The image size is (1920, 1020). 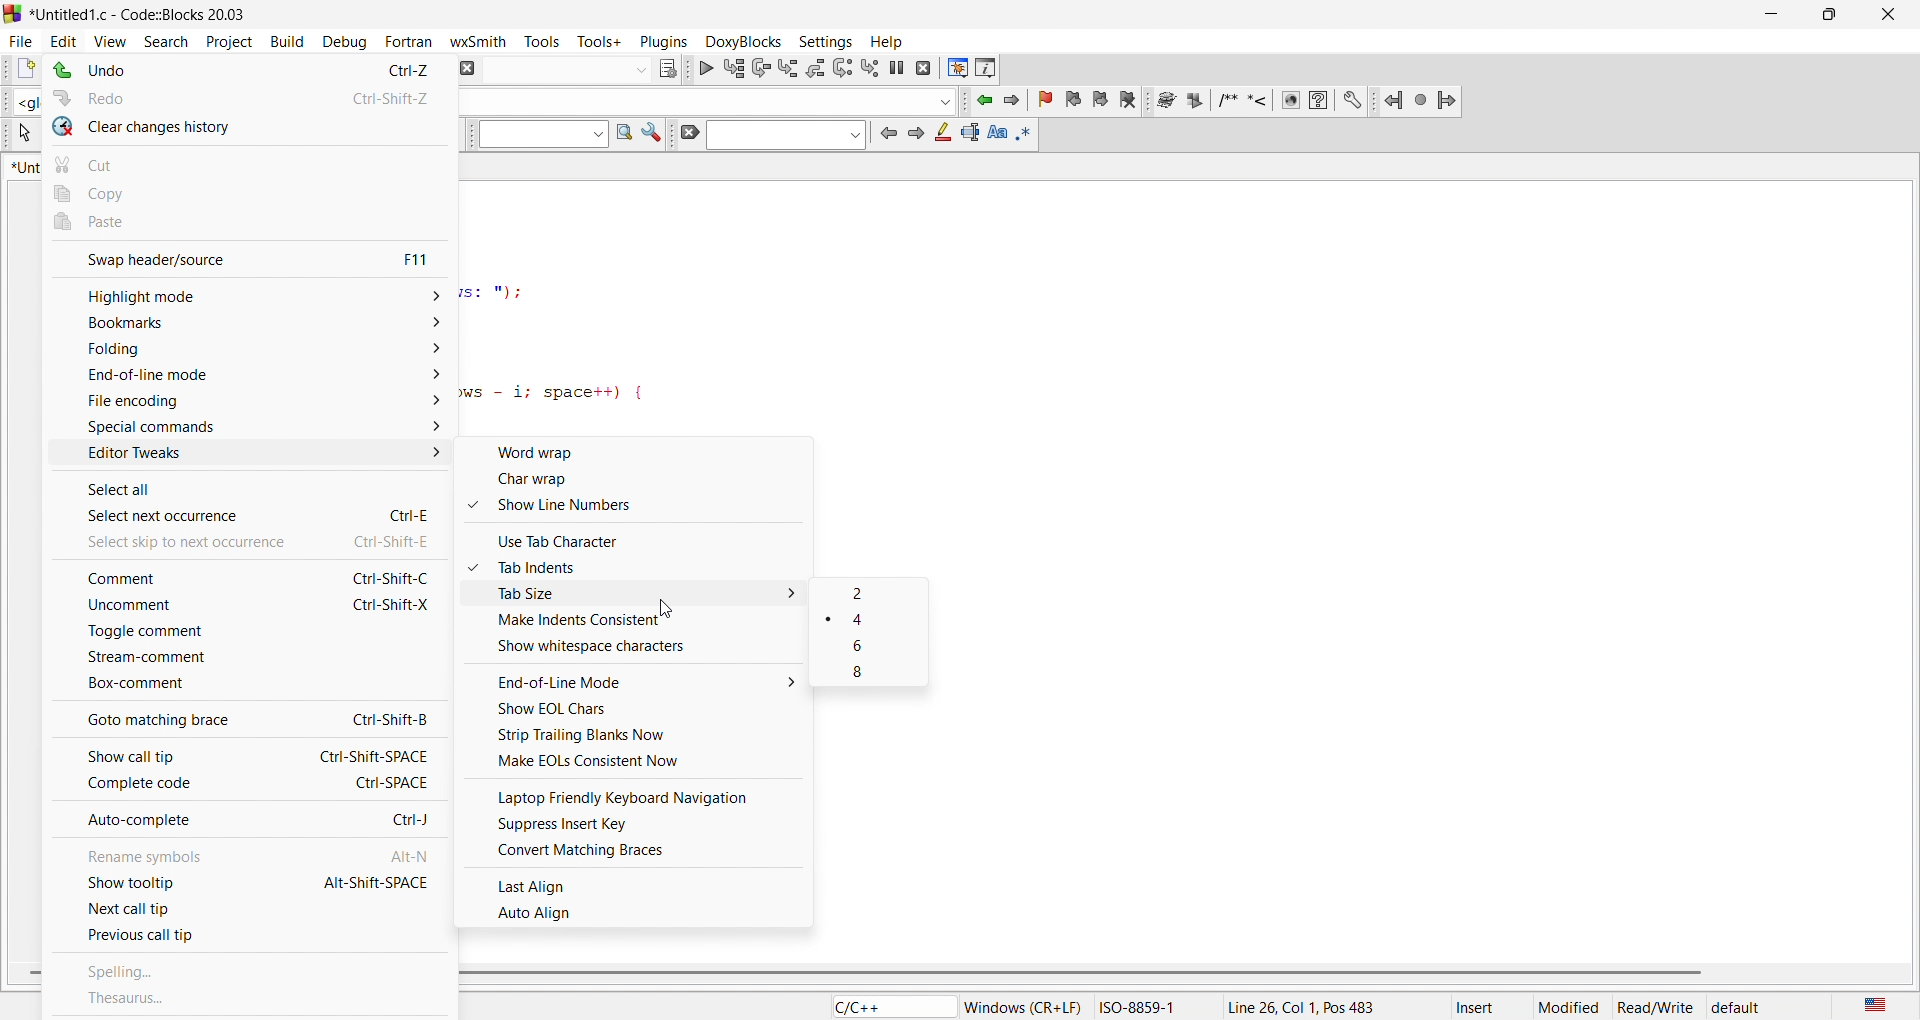 What do you see at coordinates (399, 68) in the screenshot?
I see `Ctrl-Z` at bounding box center [399, 68].